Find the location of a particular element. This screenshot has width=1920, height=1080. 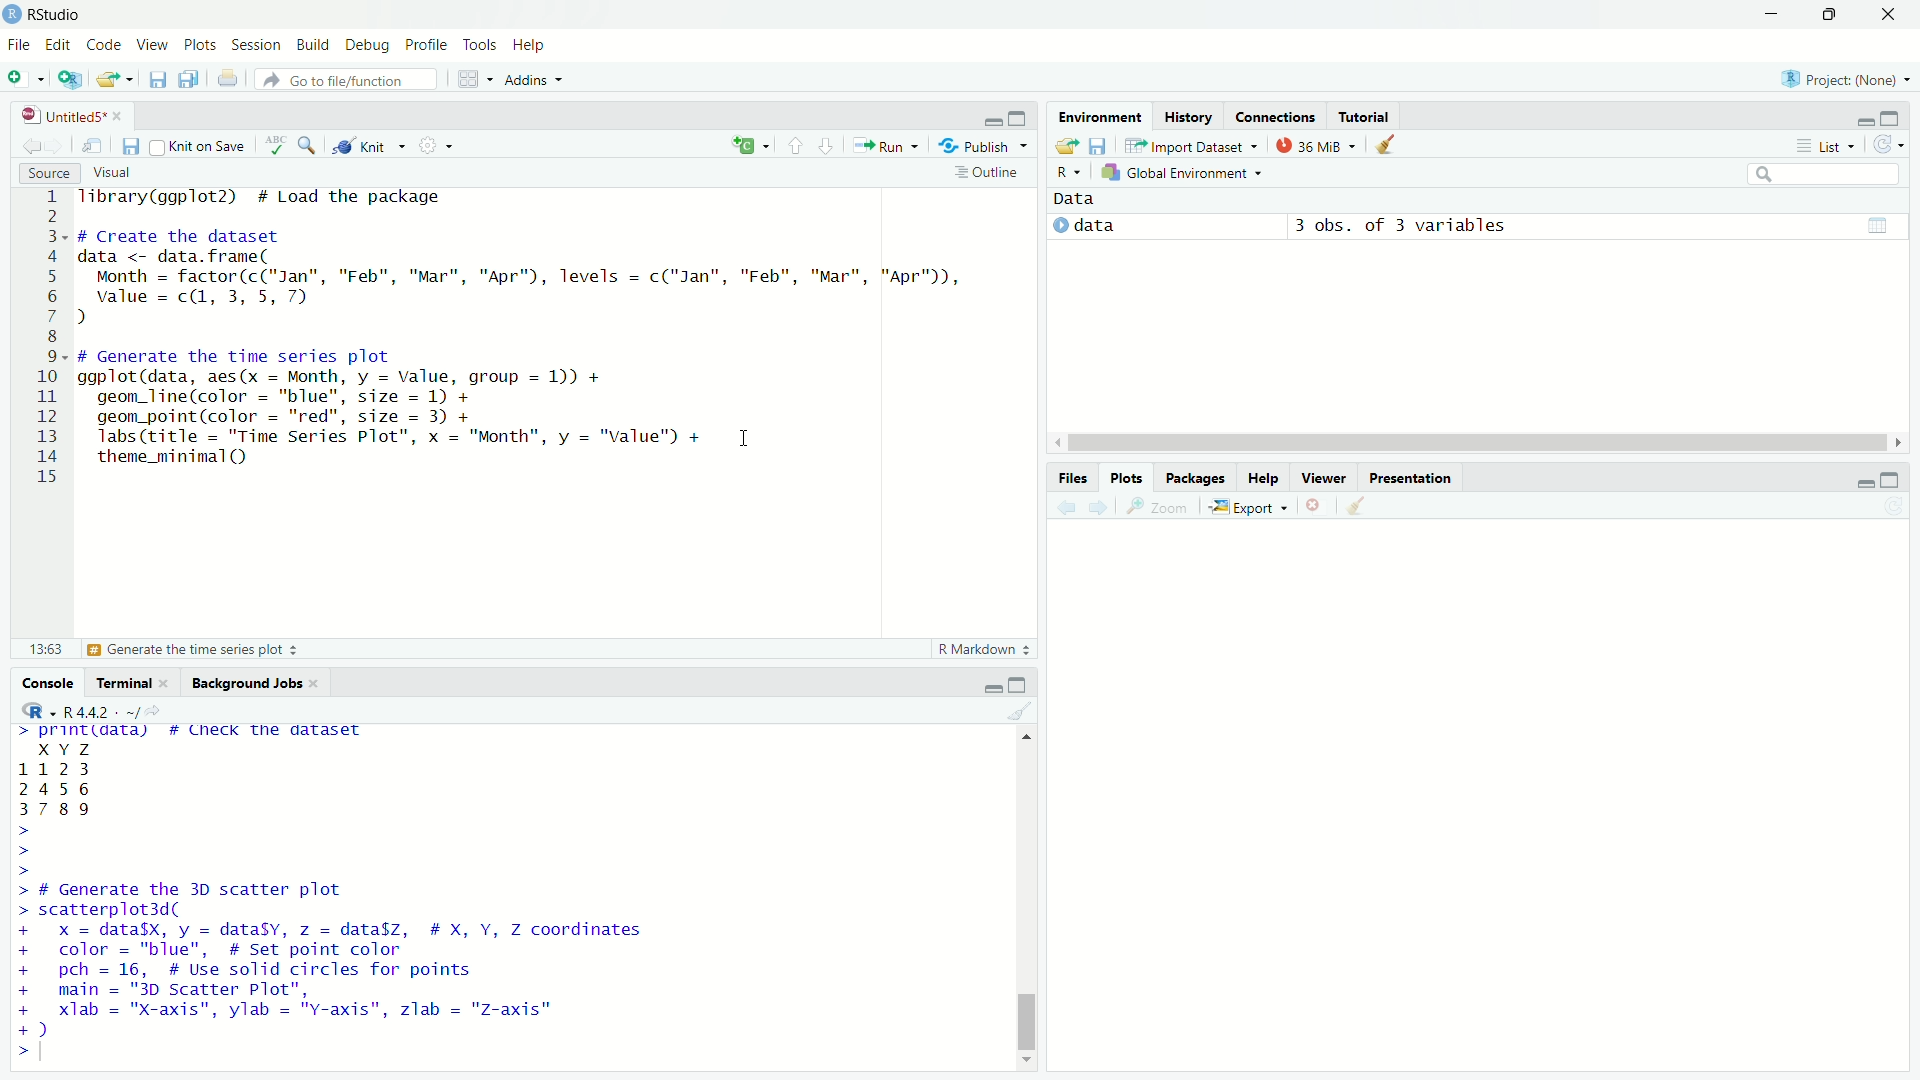

Debug is located at coordinates (367, 45).